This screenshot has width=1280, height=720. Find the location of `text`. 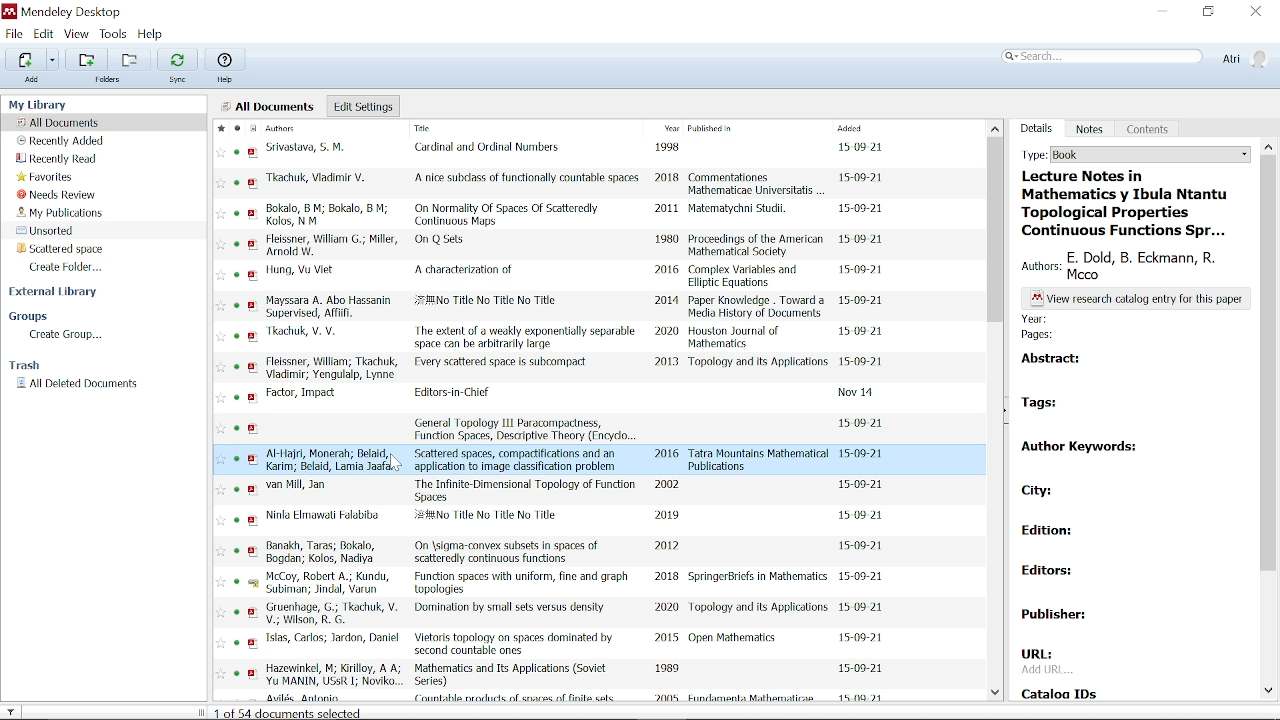

text is located at coordinates (1141, 299).